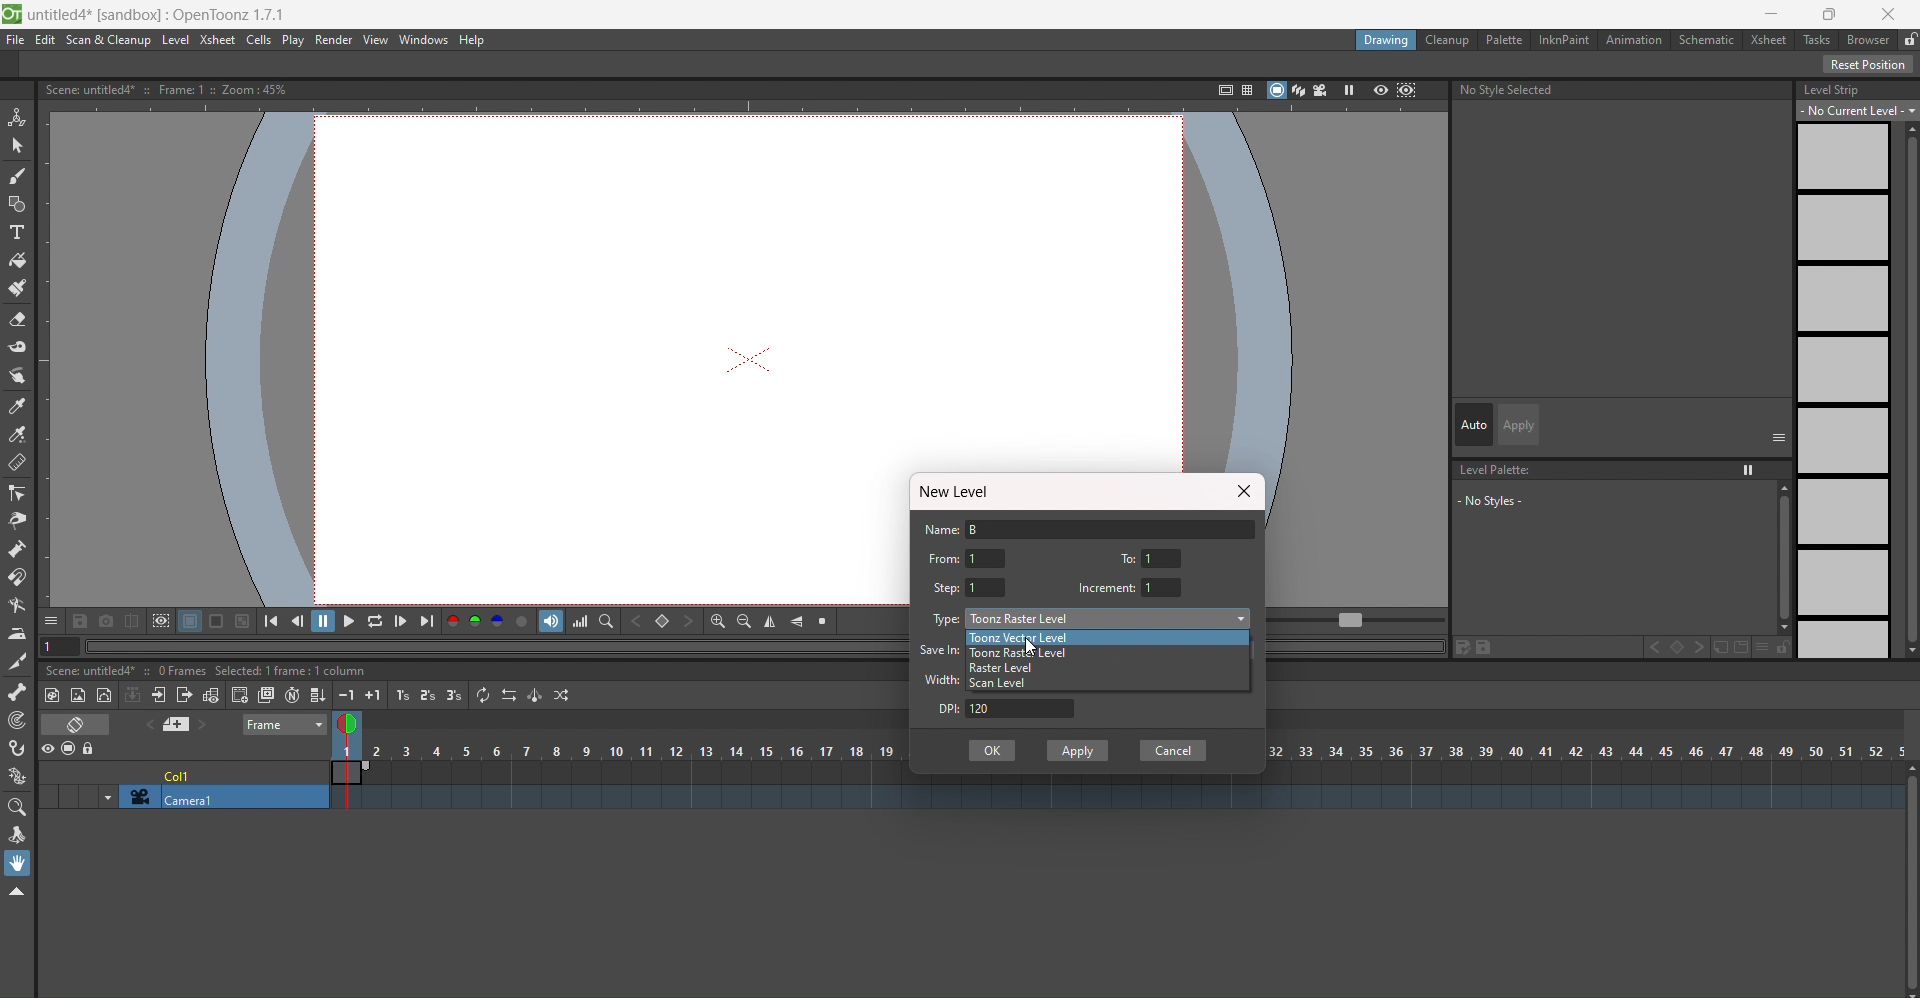 The width and height of the screenshot is (1920, 998). Describe the element at coordinates (1474, 424) in the screenshot. I see `auto` at that location.